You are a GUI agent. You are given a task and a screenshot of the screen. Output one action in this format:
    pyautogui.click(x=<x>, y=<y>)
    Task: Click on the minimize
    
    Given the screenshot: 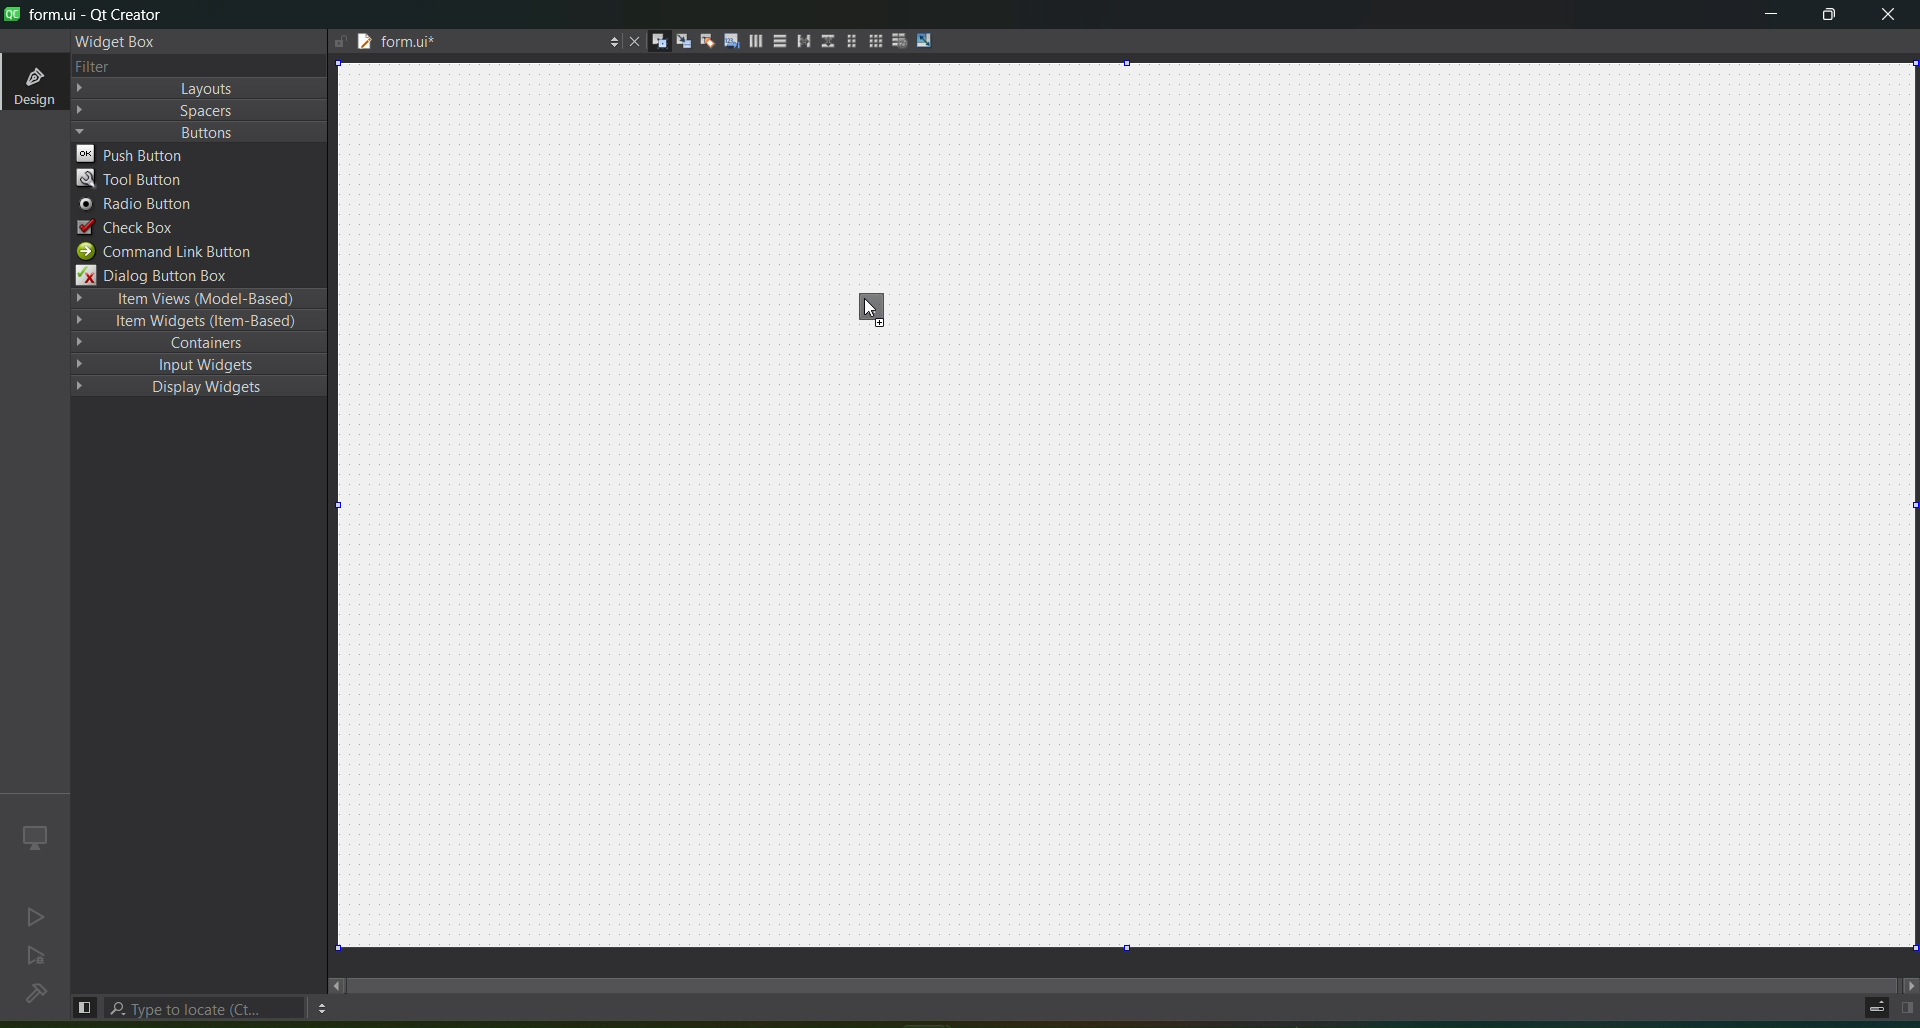 What is the action you would take?
    pyautogui.click(x=1772, y=16)
    